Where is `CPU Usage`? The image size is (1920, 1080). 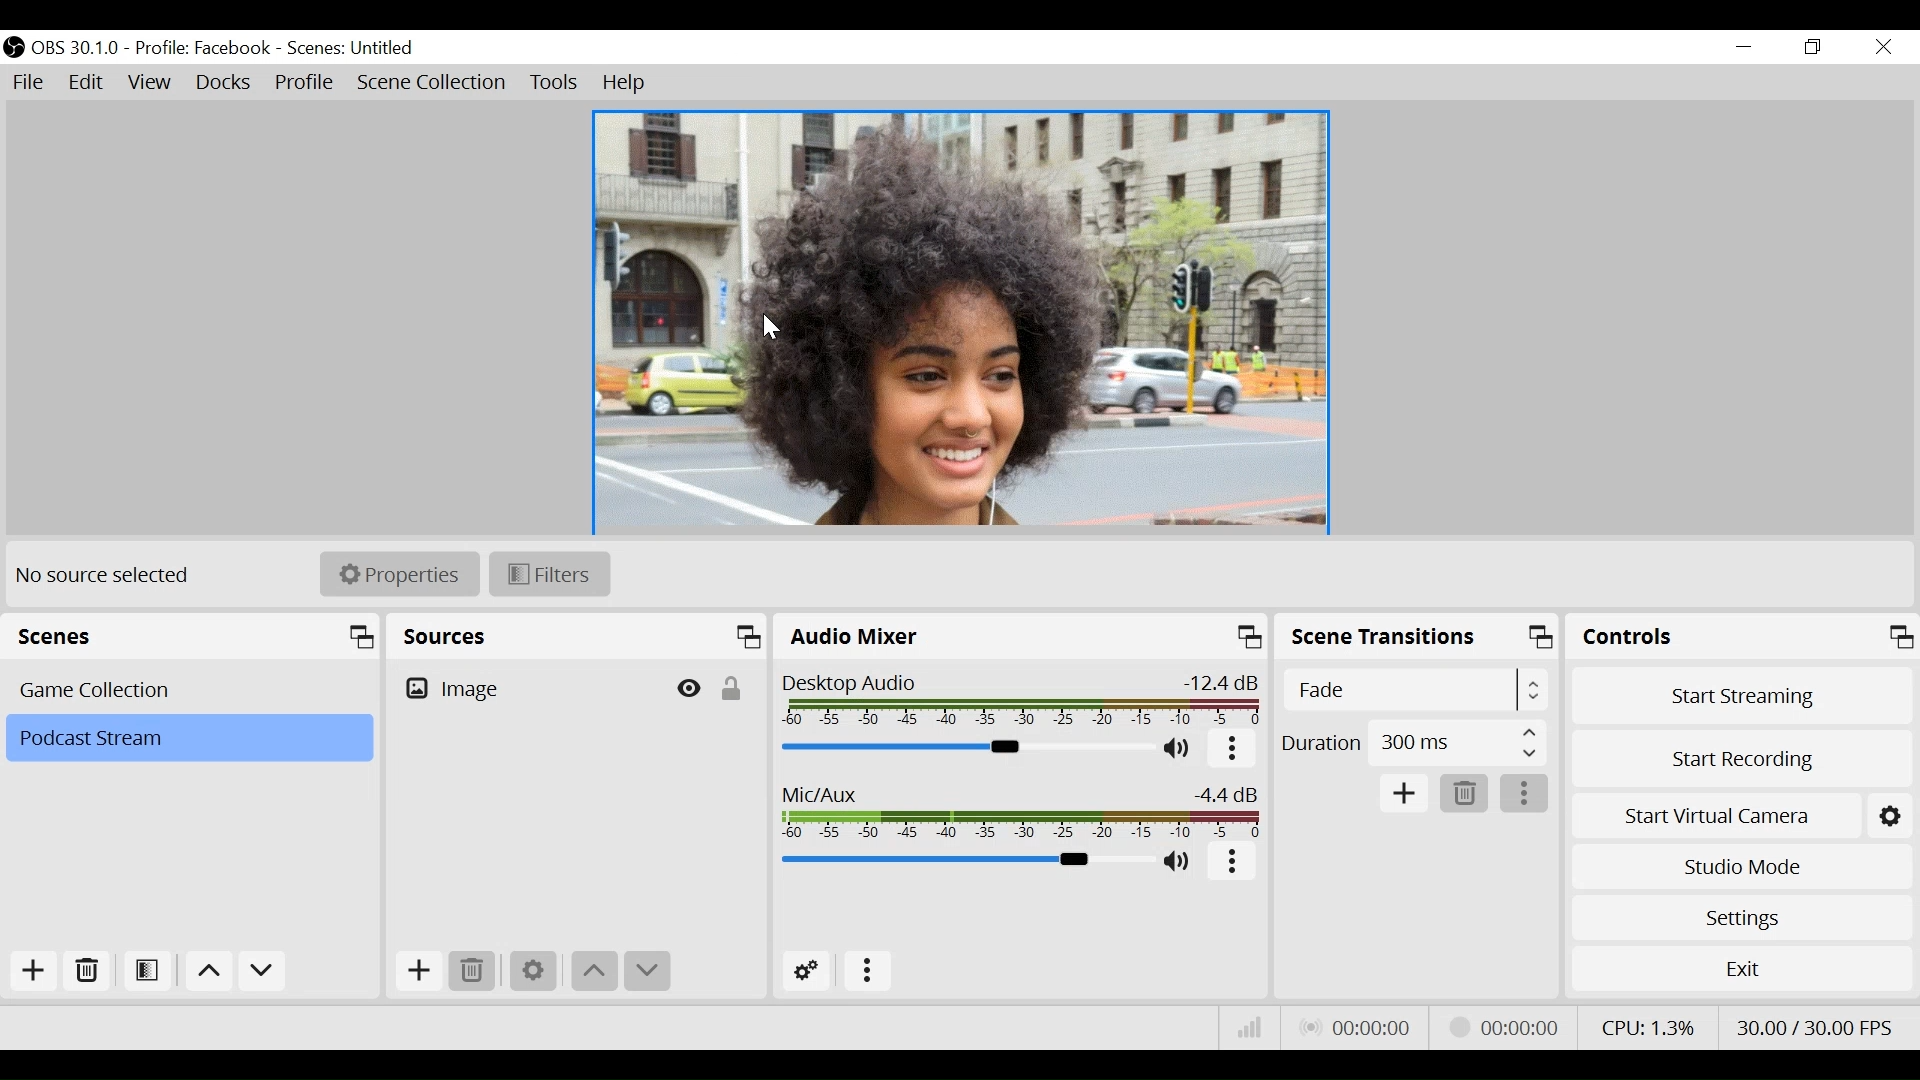
CPU Usage is located at coordinates (1649, 1026).